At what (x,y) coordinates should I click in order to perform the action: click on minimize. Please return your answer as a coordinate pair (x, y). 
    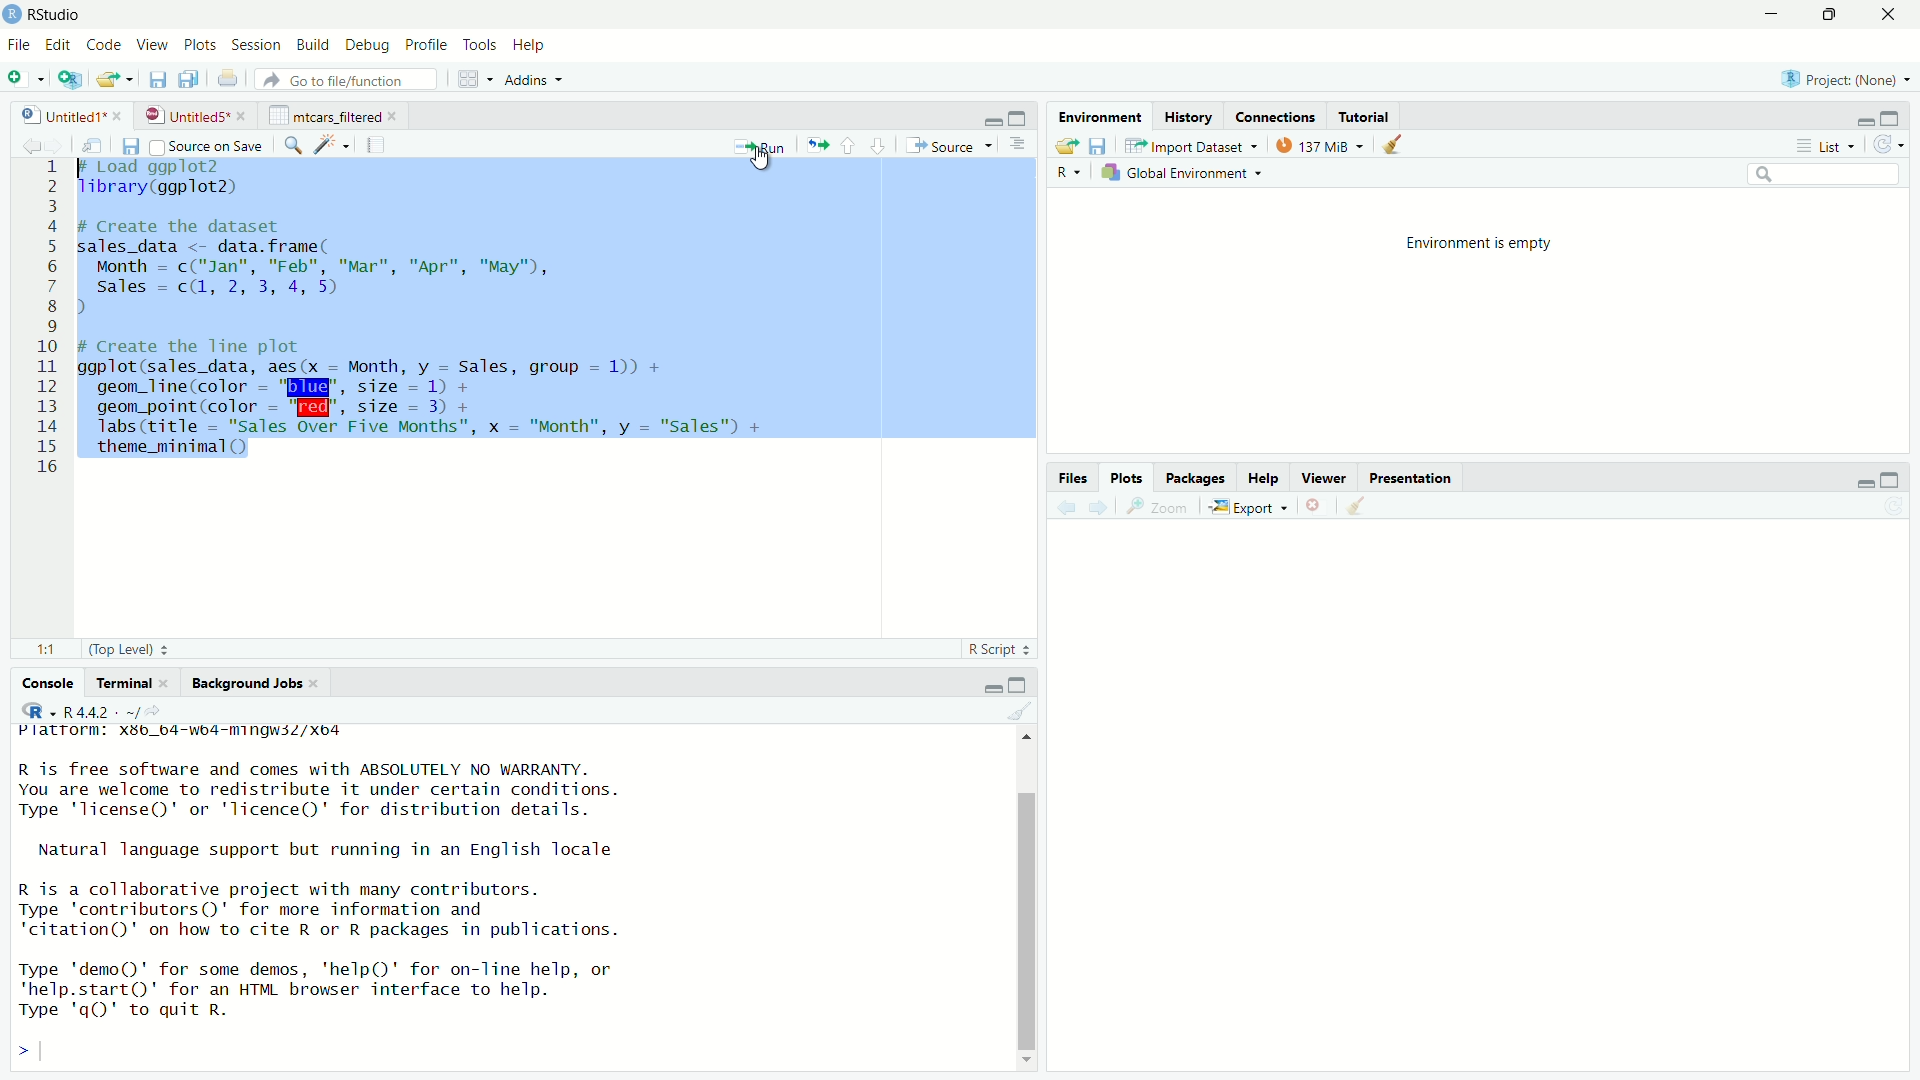
    Looking at the image, I should click on (1865, 119).